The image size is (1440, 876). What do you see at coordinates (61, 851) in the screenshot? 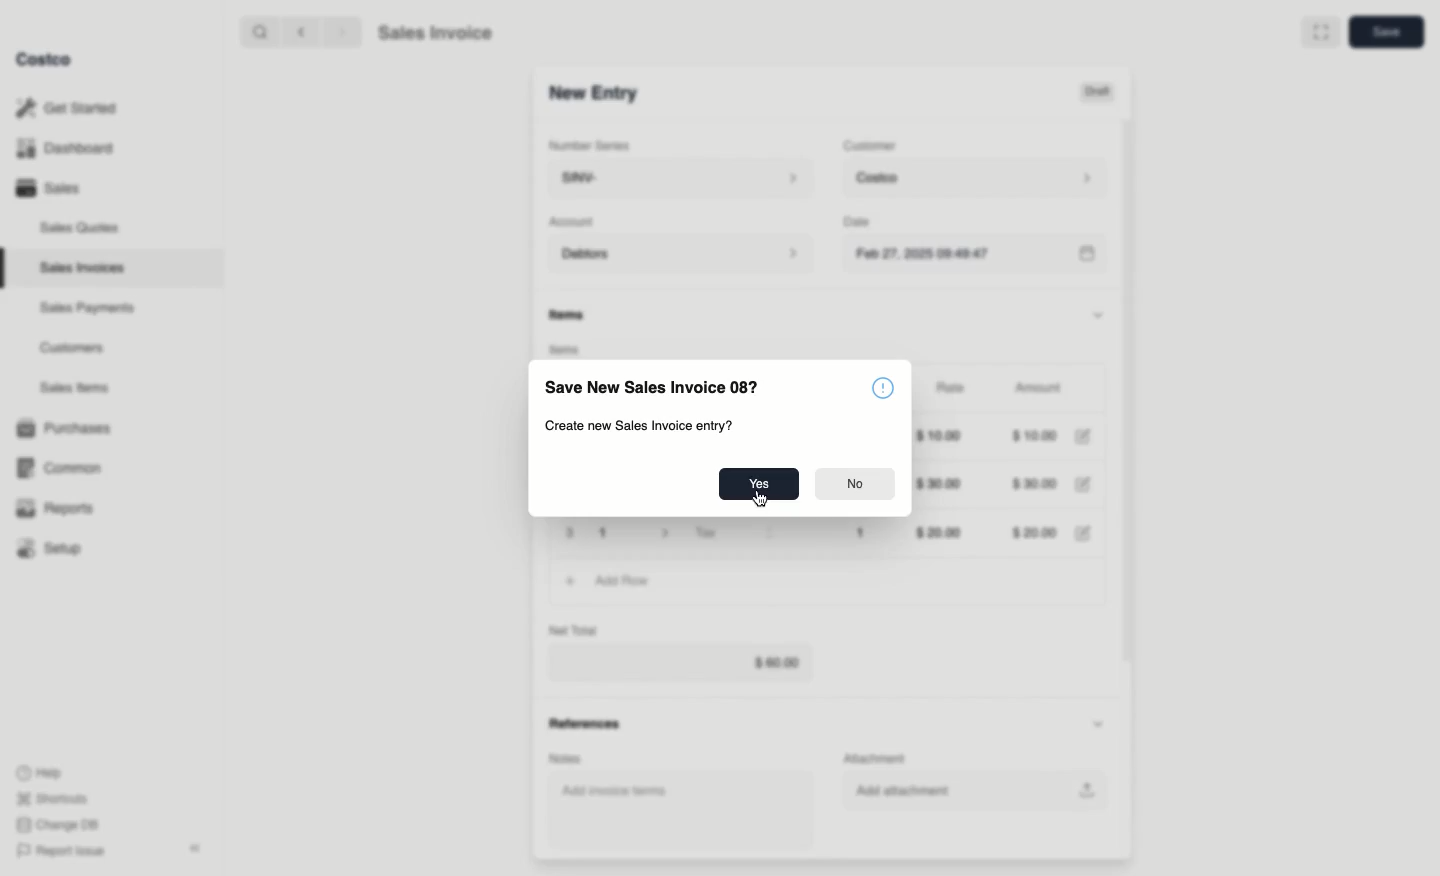
I see `Report Issue` at bounding box center [61, 851].